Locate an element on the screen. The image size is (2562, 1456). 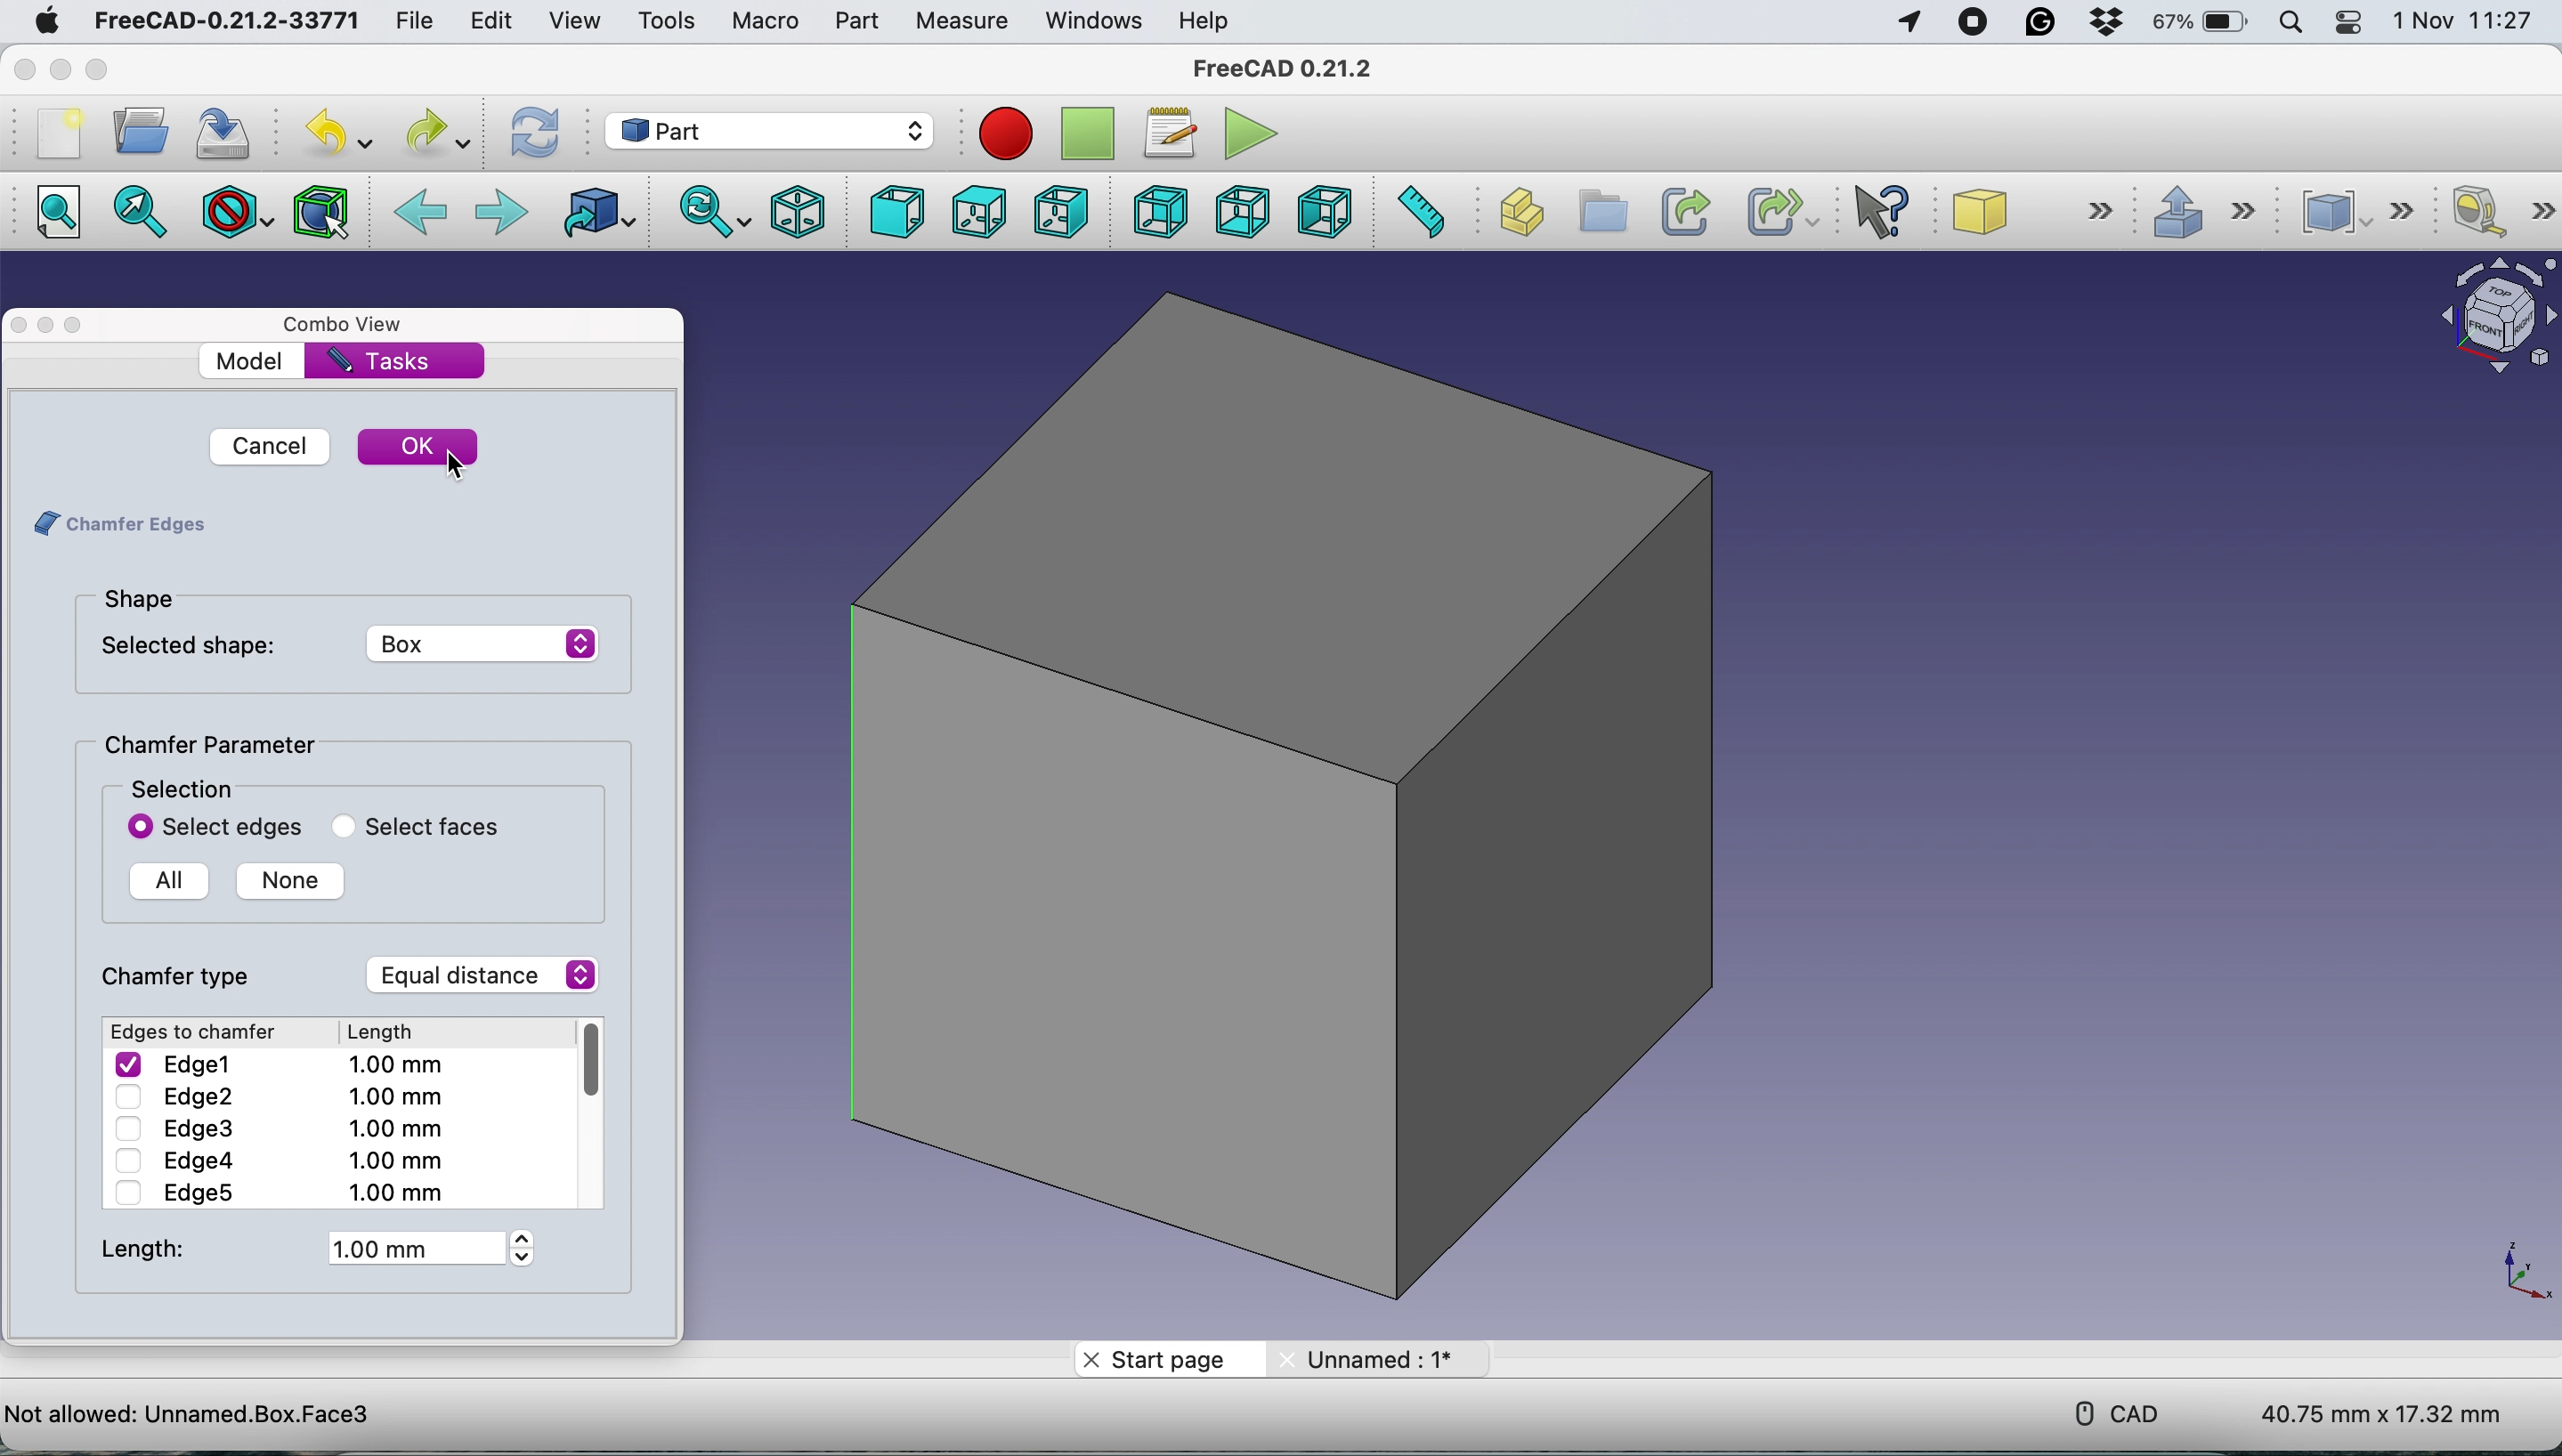
cancel is located at coordinates (268, 446).